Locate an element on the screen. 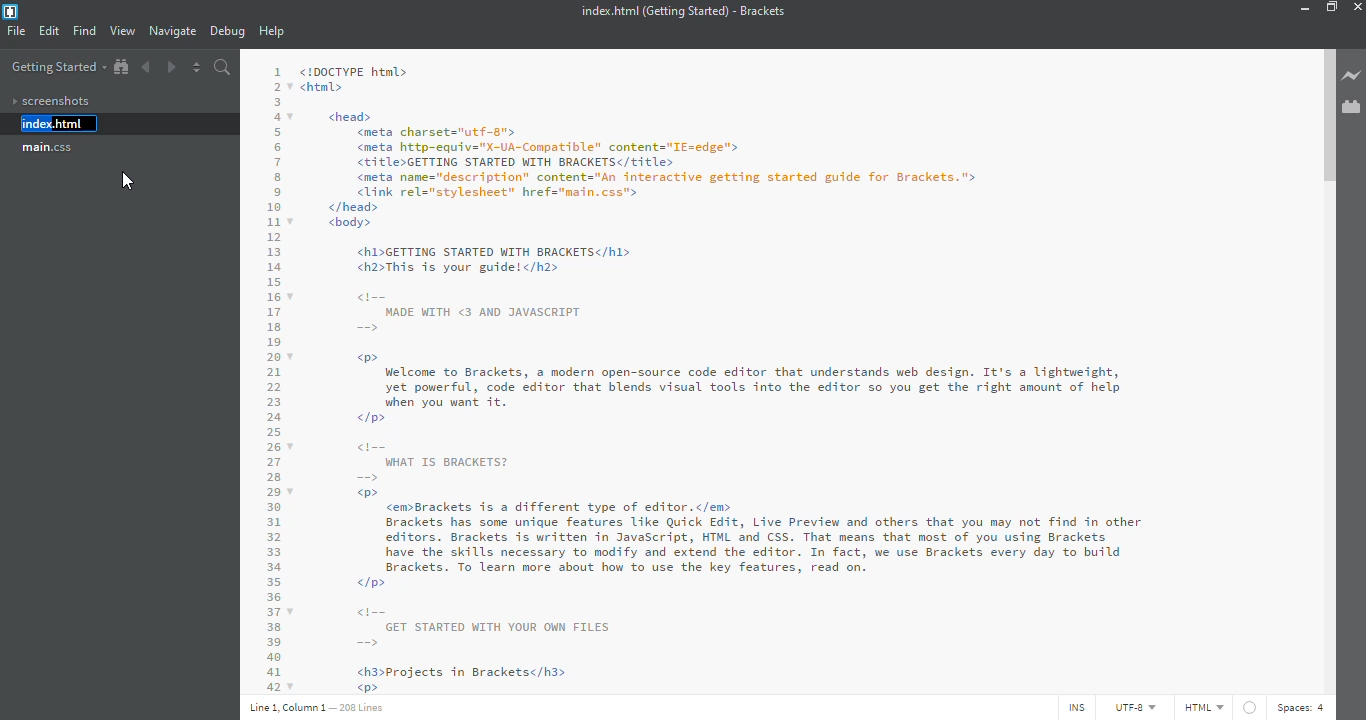  line details is located at coordinates (319, 707).